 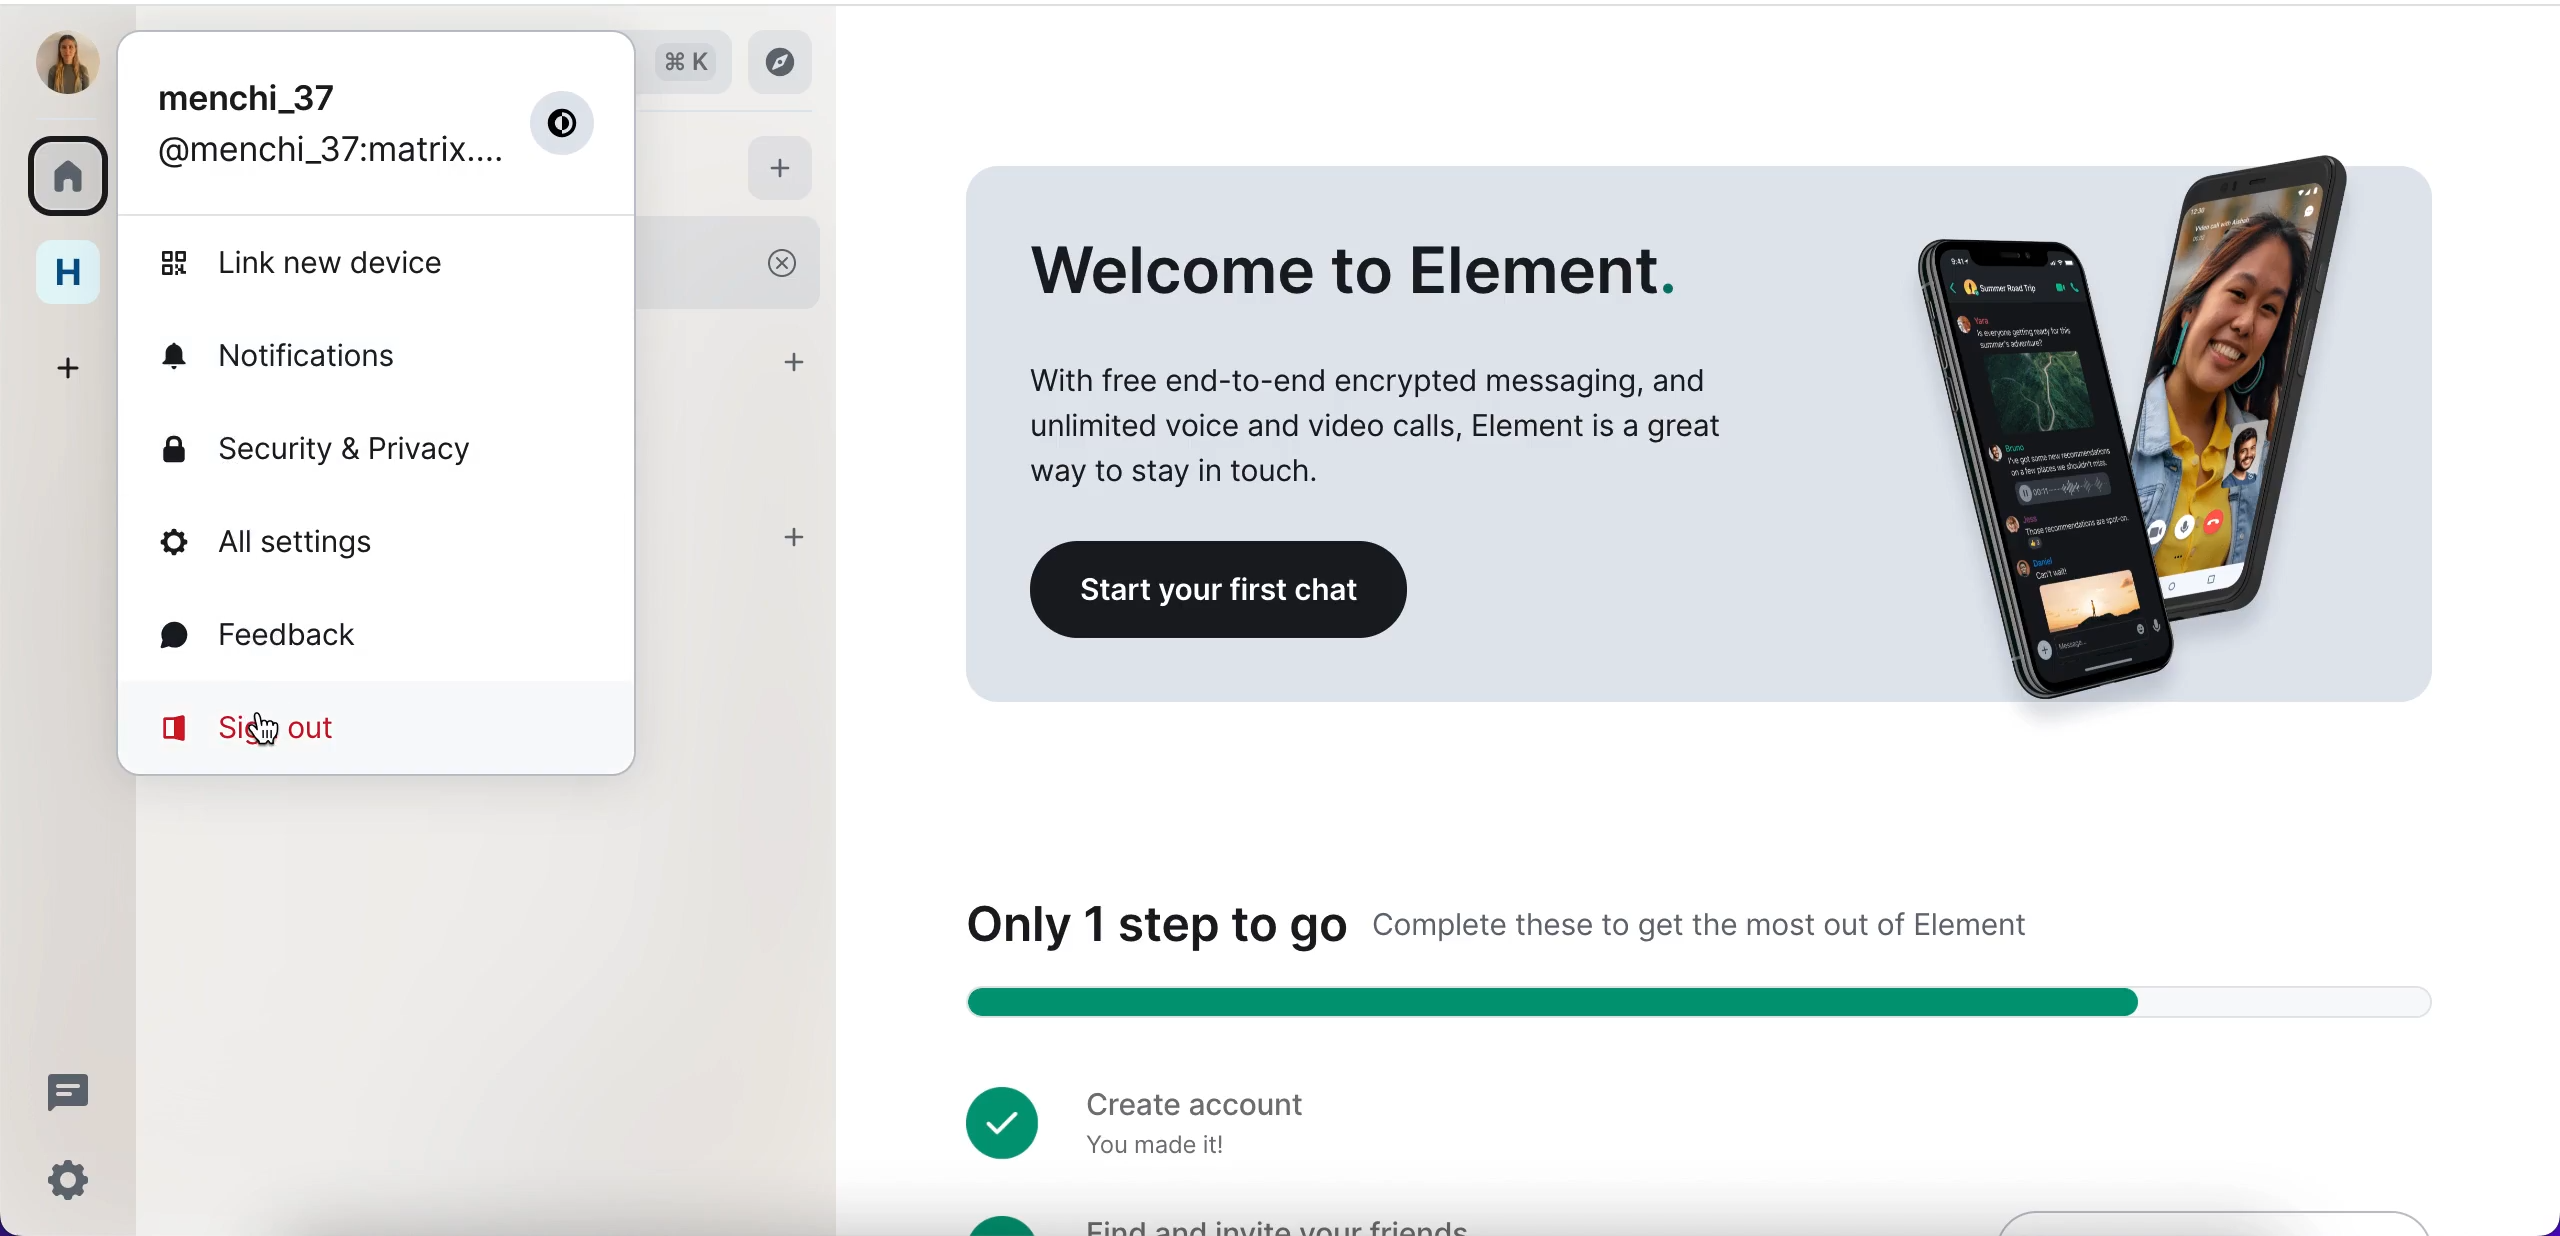 I want to click on sign out, so click(x=368, y=727).